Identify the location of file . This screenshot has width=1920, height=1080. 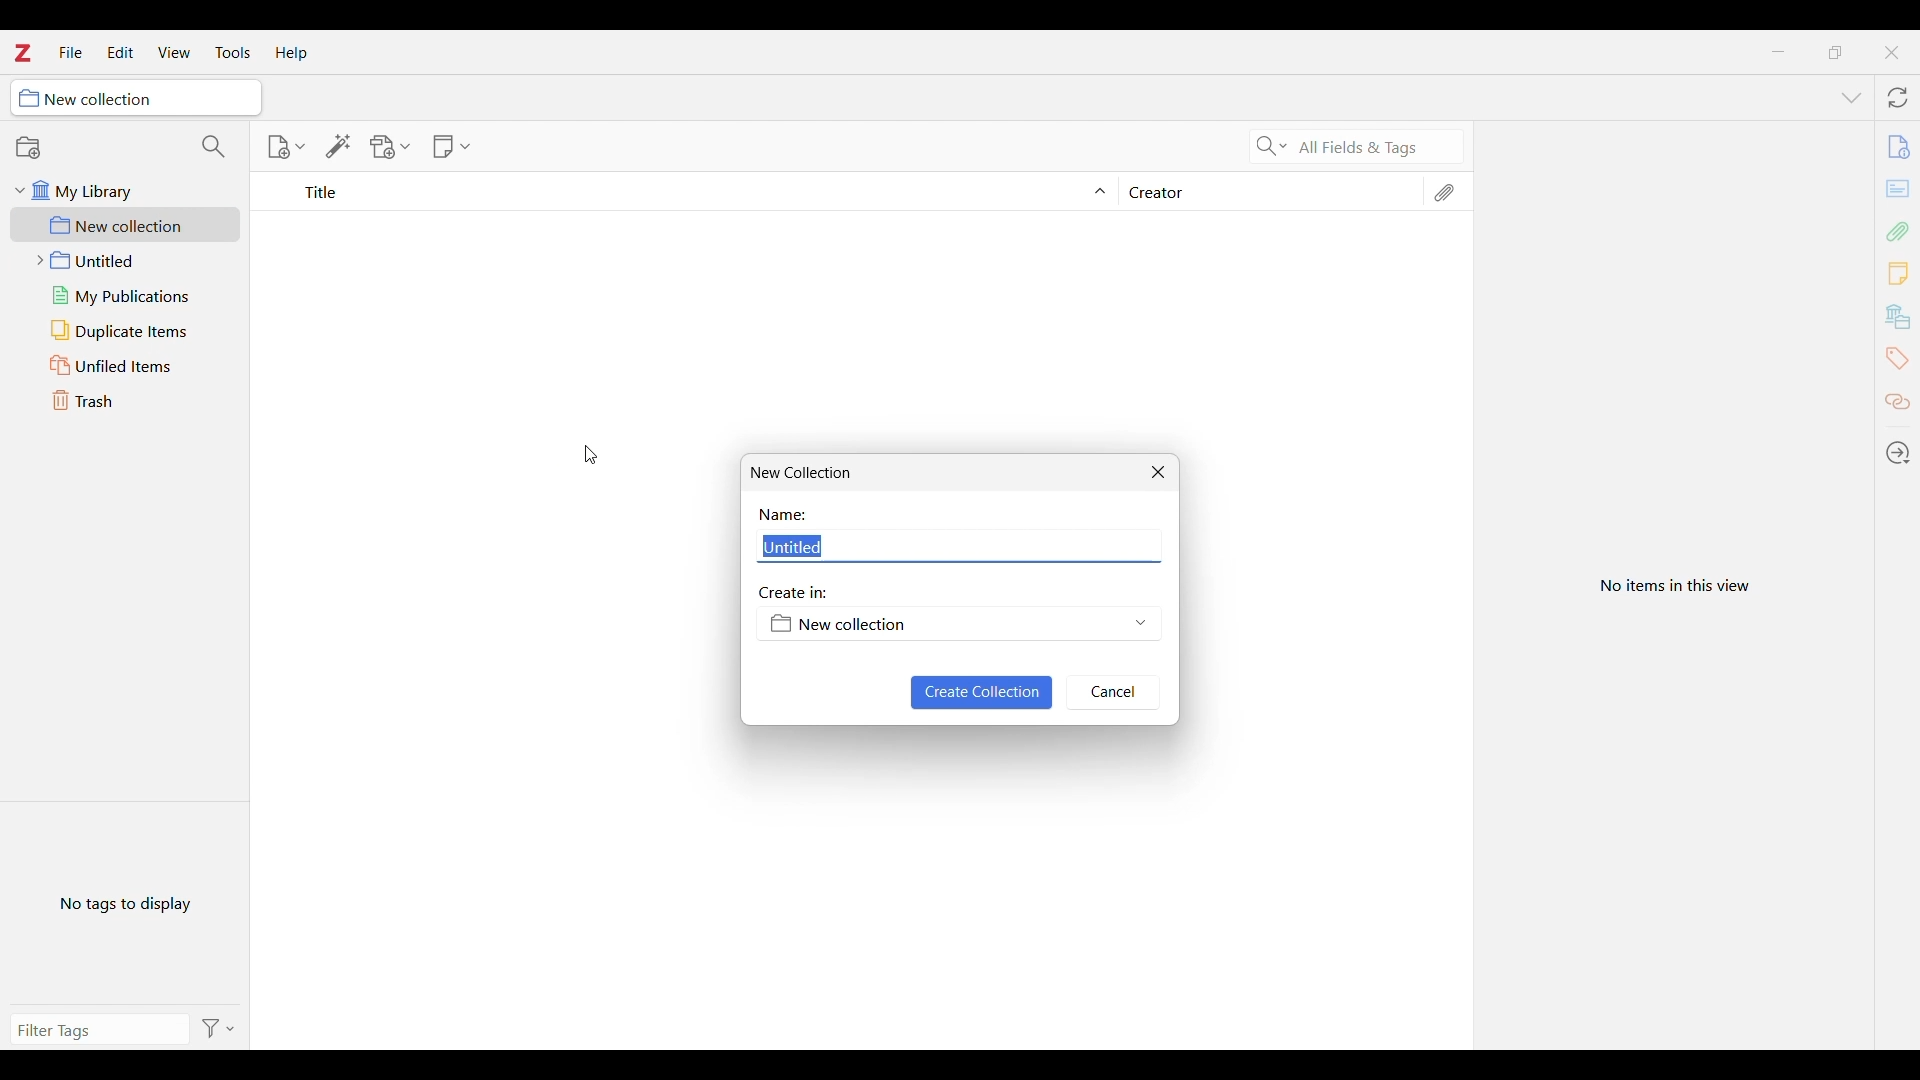
(1896, 143).